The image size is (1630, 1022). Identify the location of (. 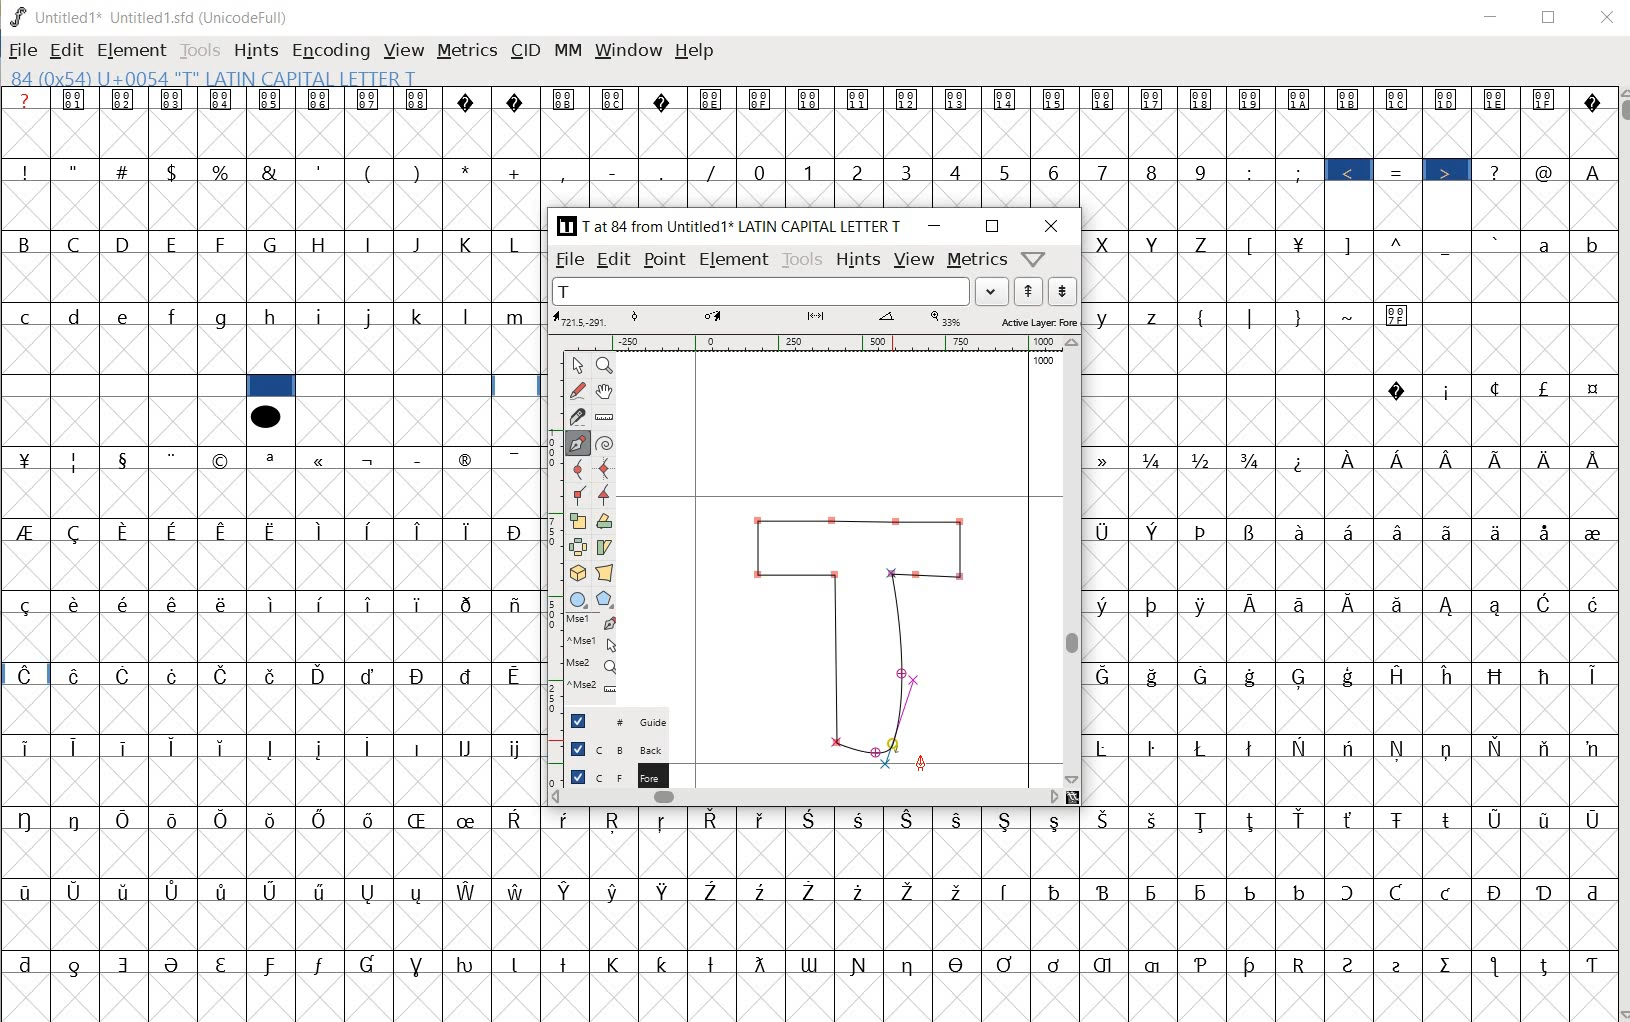
(1203, 315).